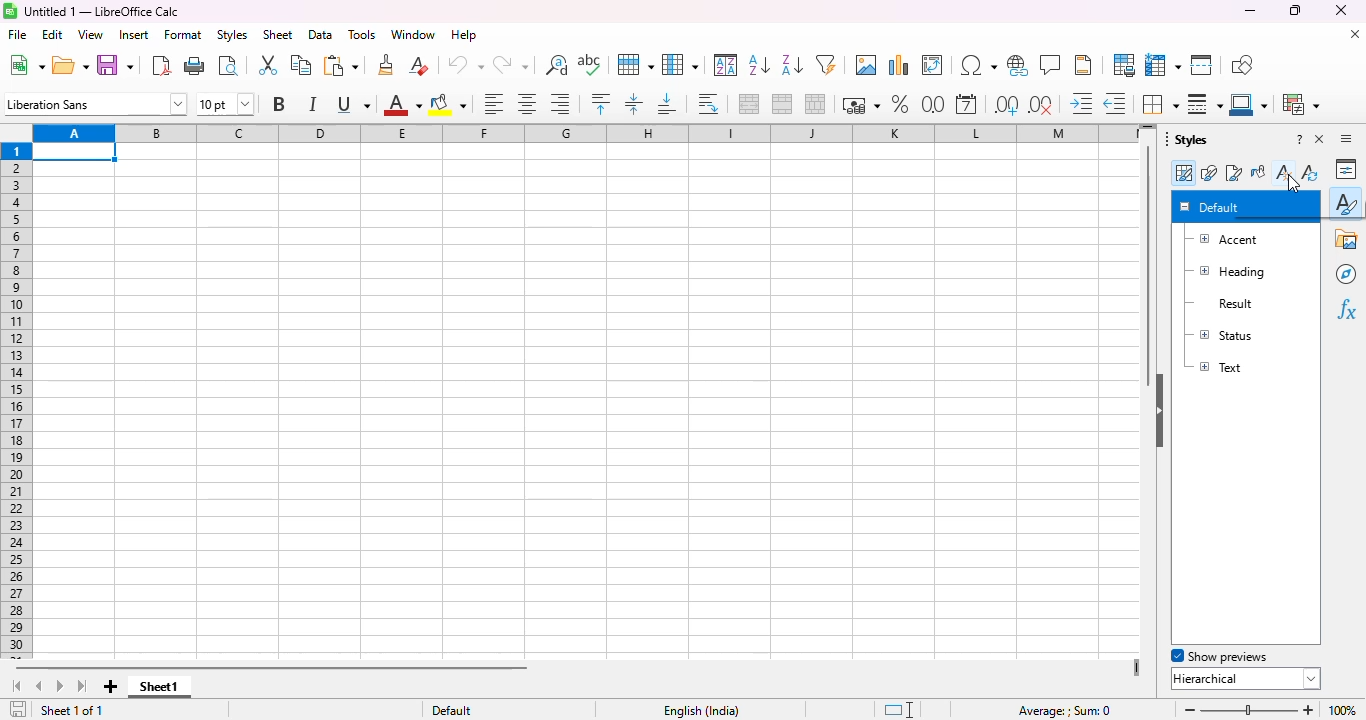 The width and height of the screenshot is (1366, 720). Describe the element at coordinates (1283, 171) in the screenshot. I see `new style from selection` at that location.